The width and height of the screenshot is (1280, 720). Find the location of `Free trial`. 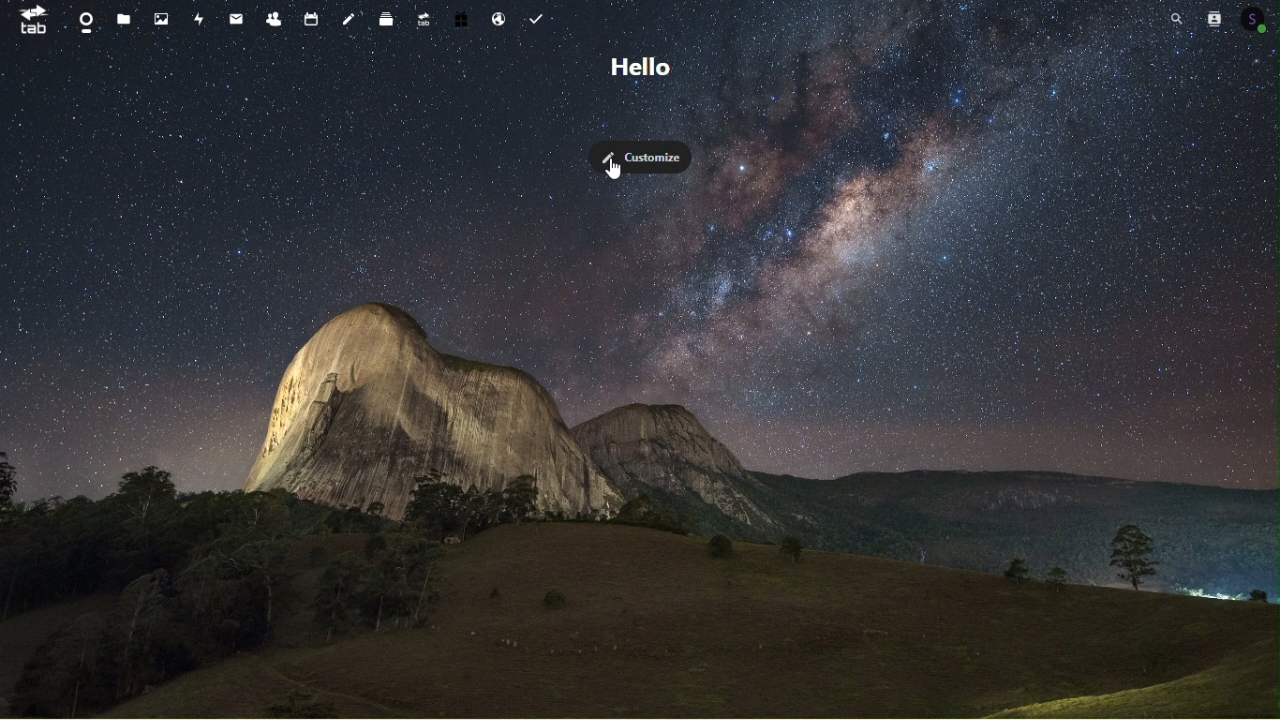

Free trial is located at coordinates (462, 16).